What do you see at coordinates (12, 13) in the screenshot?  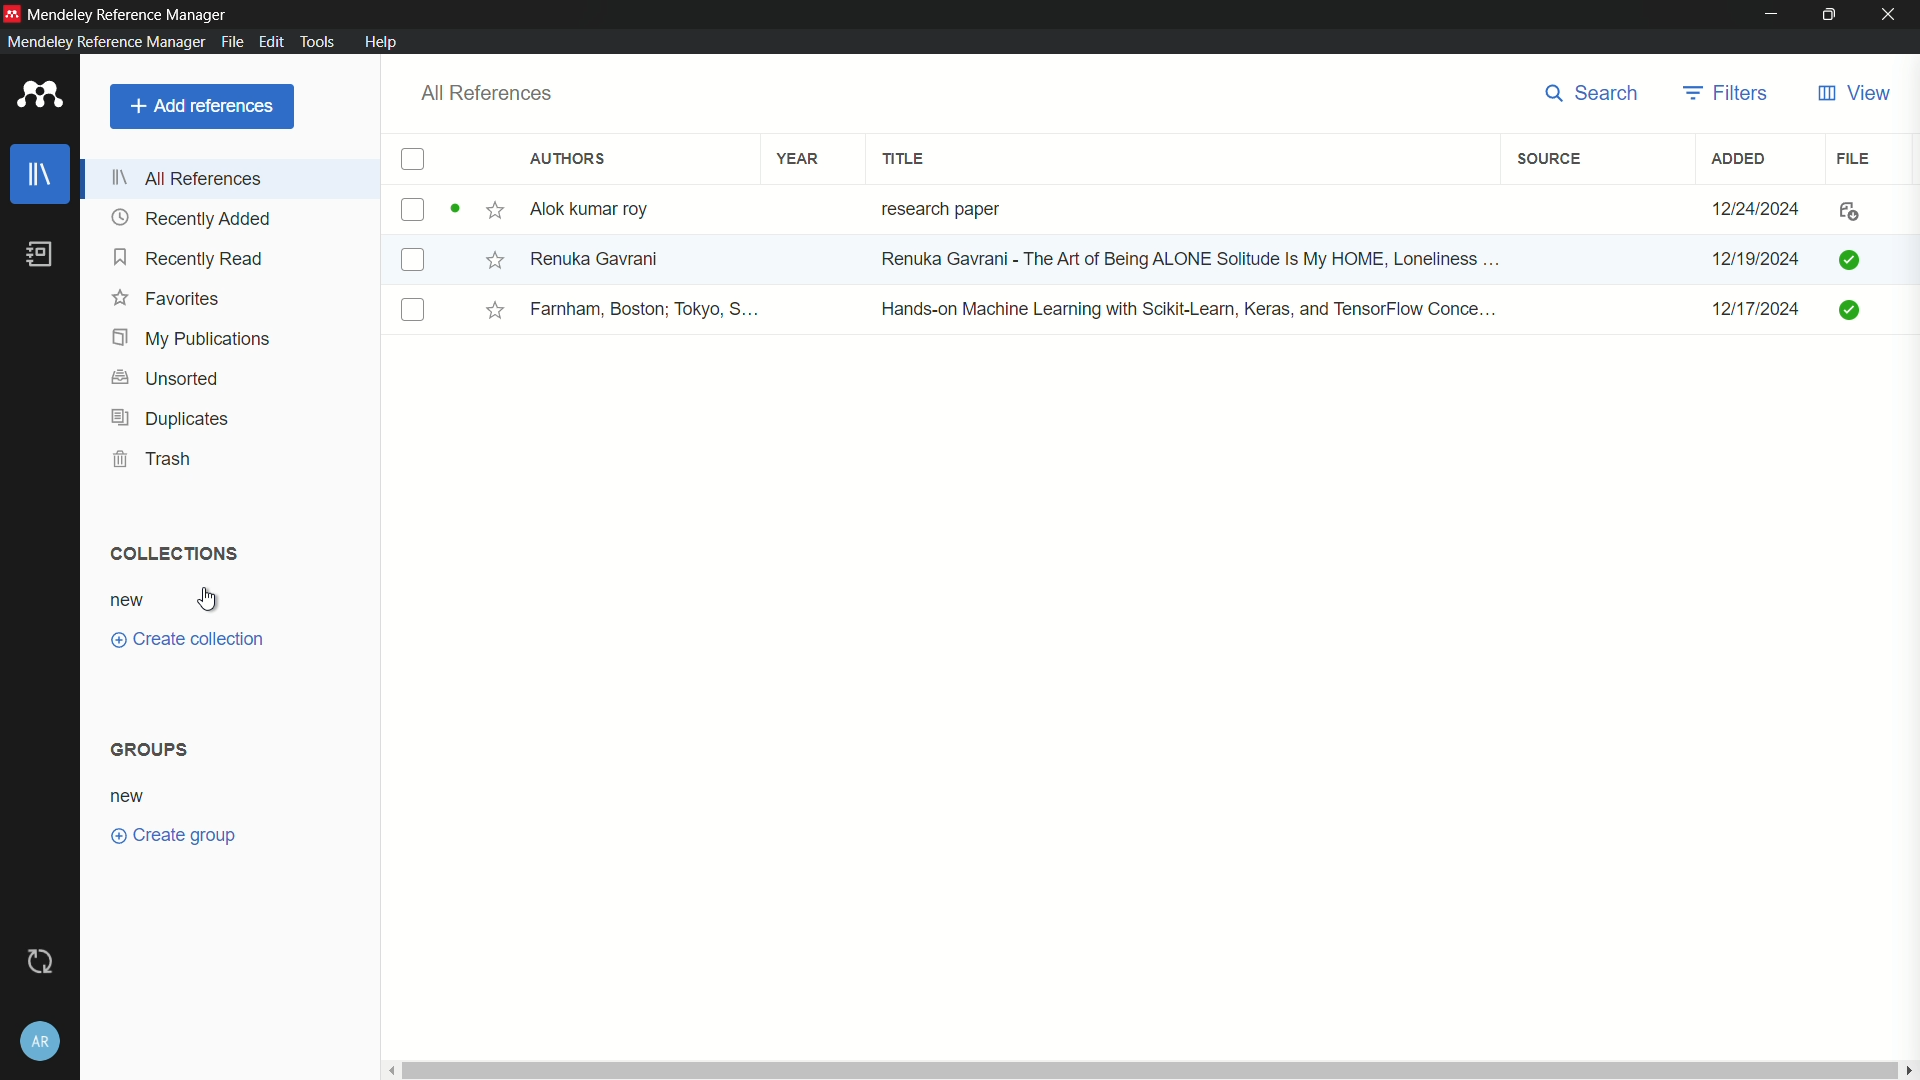 I see `app icon` at bounding box center [12, 13].